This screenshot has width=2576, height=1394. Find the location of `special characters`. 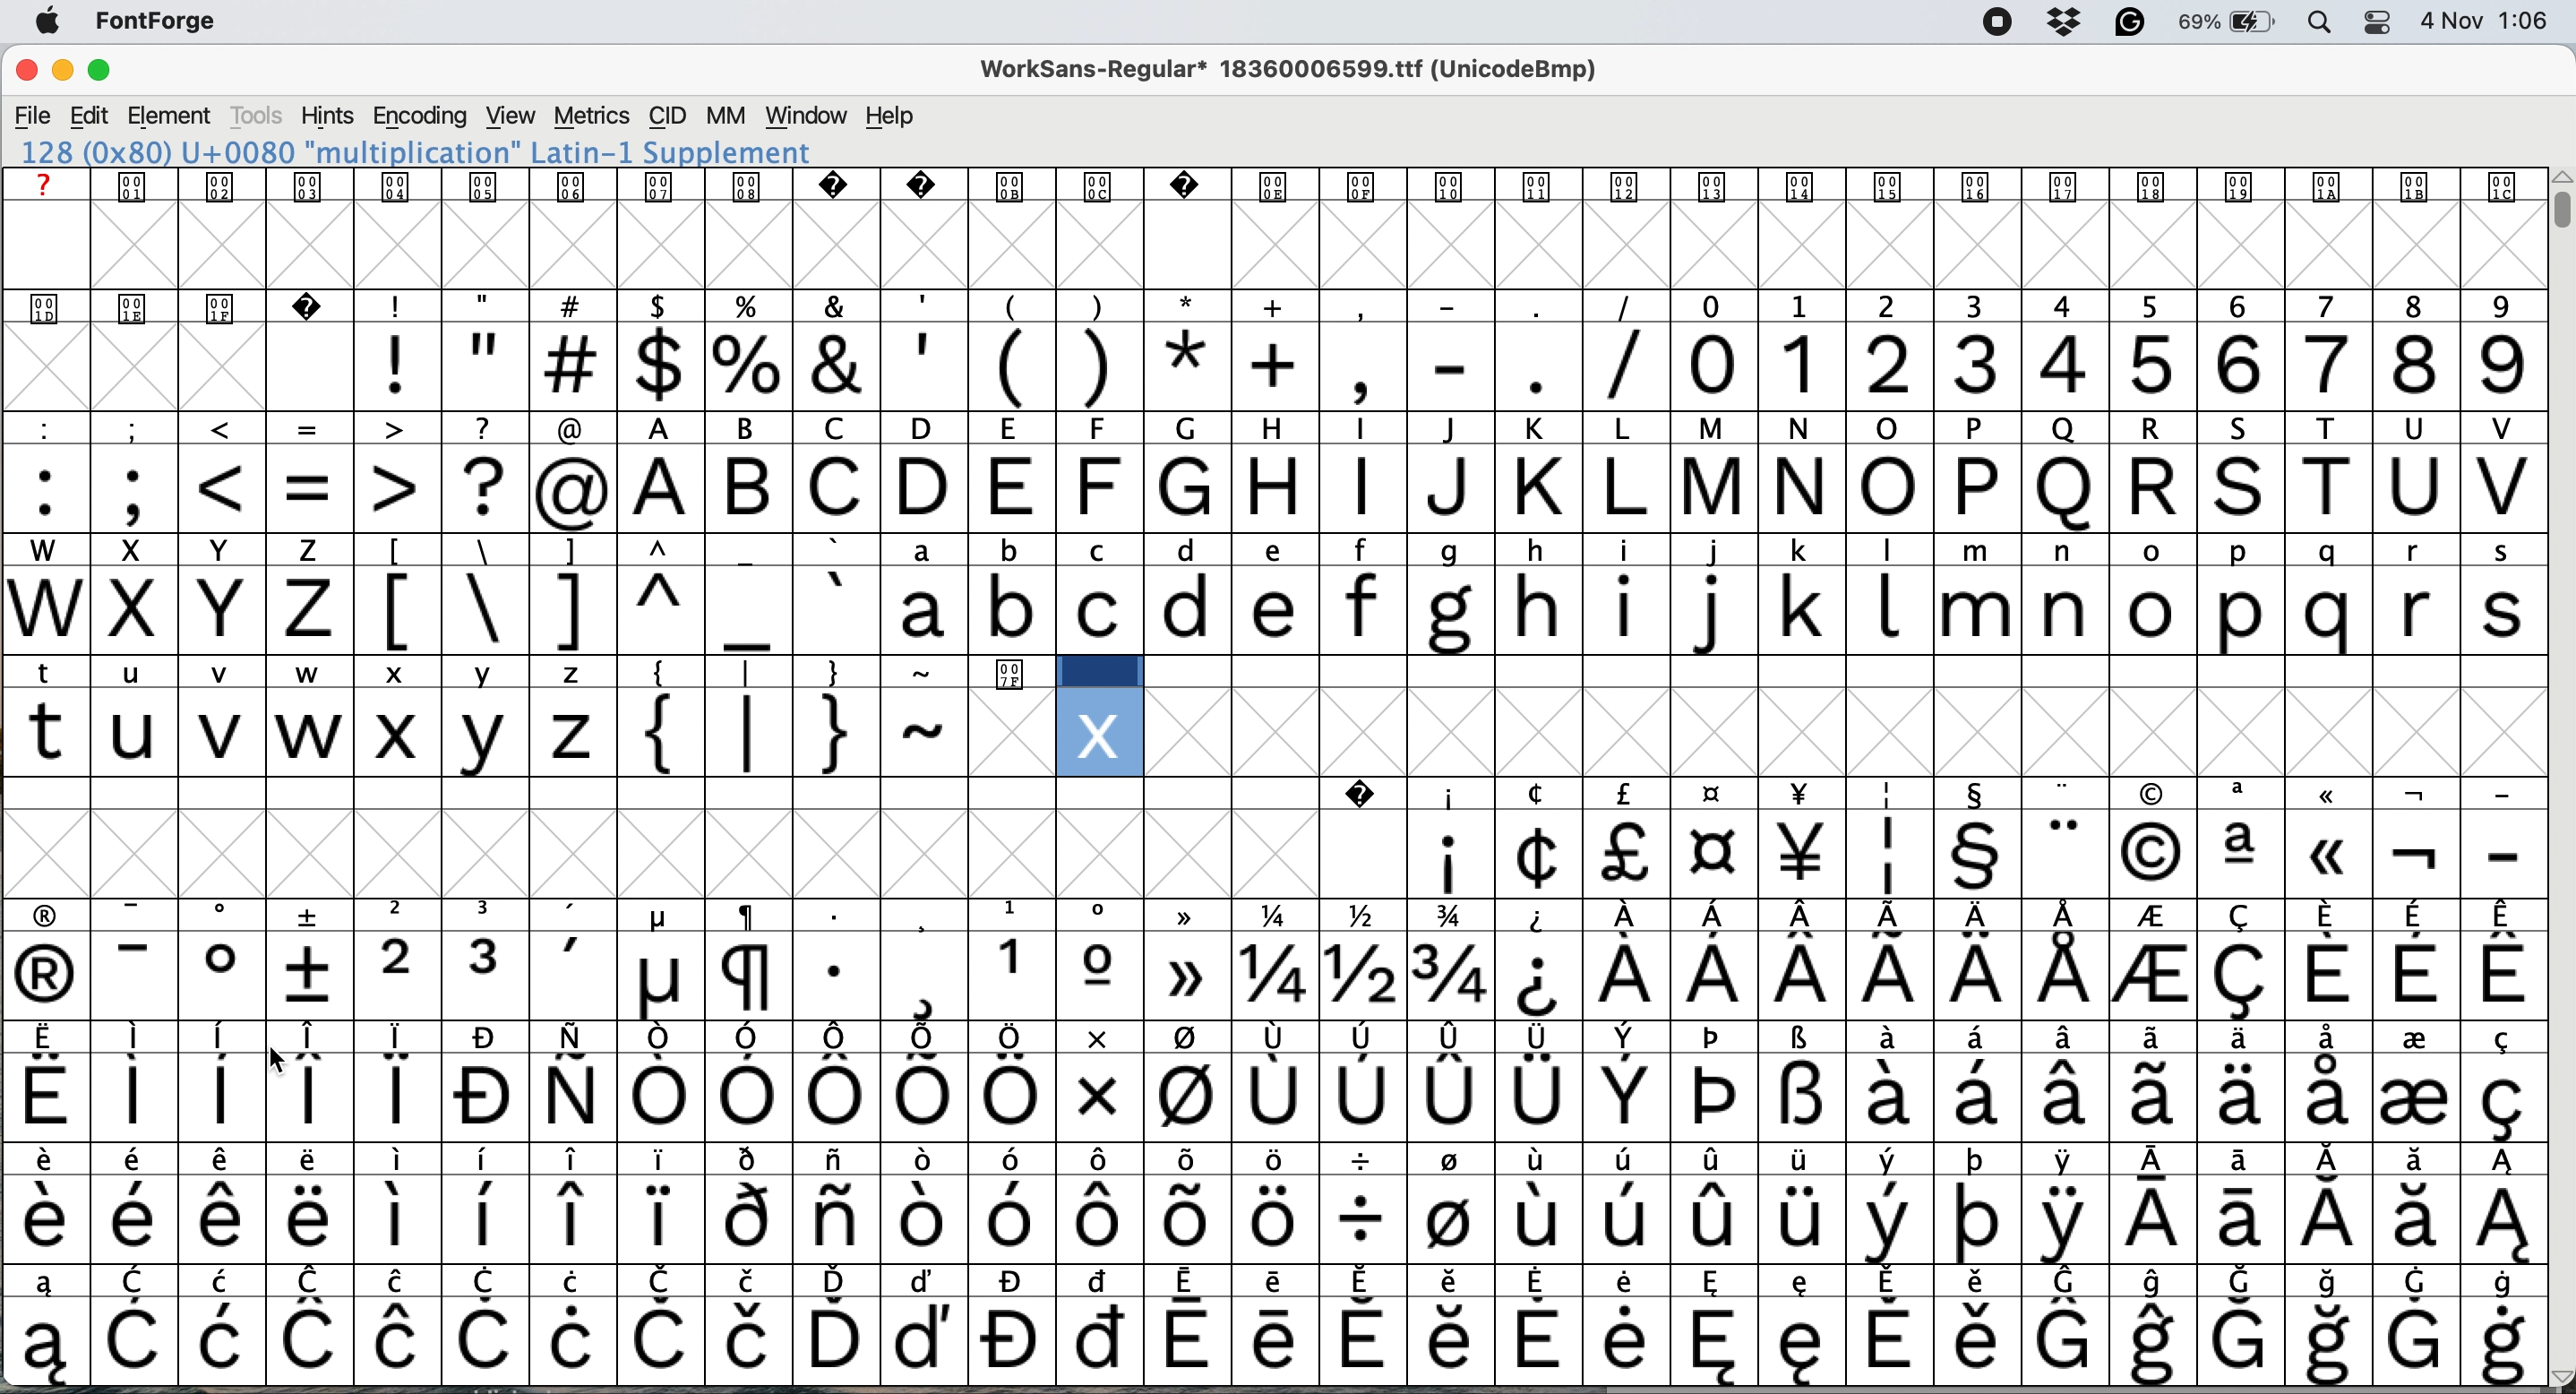

special characters is located at coordinates (1269, 1340).